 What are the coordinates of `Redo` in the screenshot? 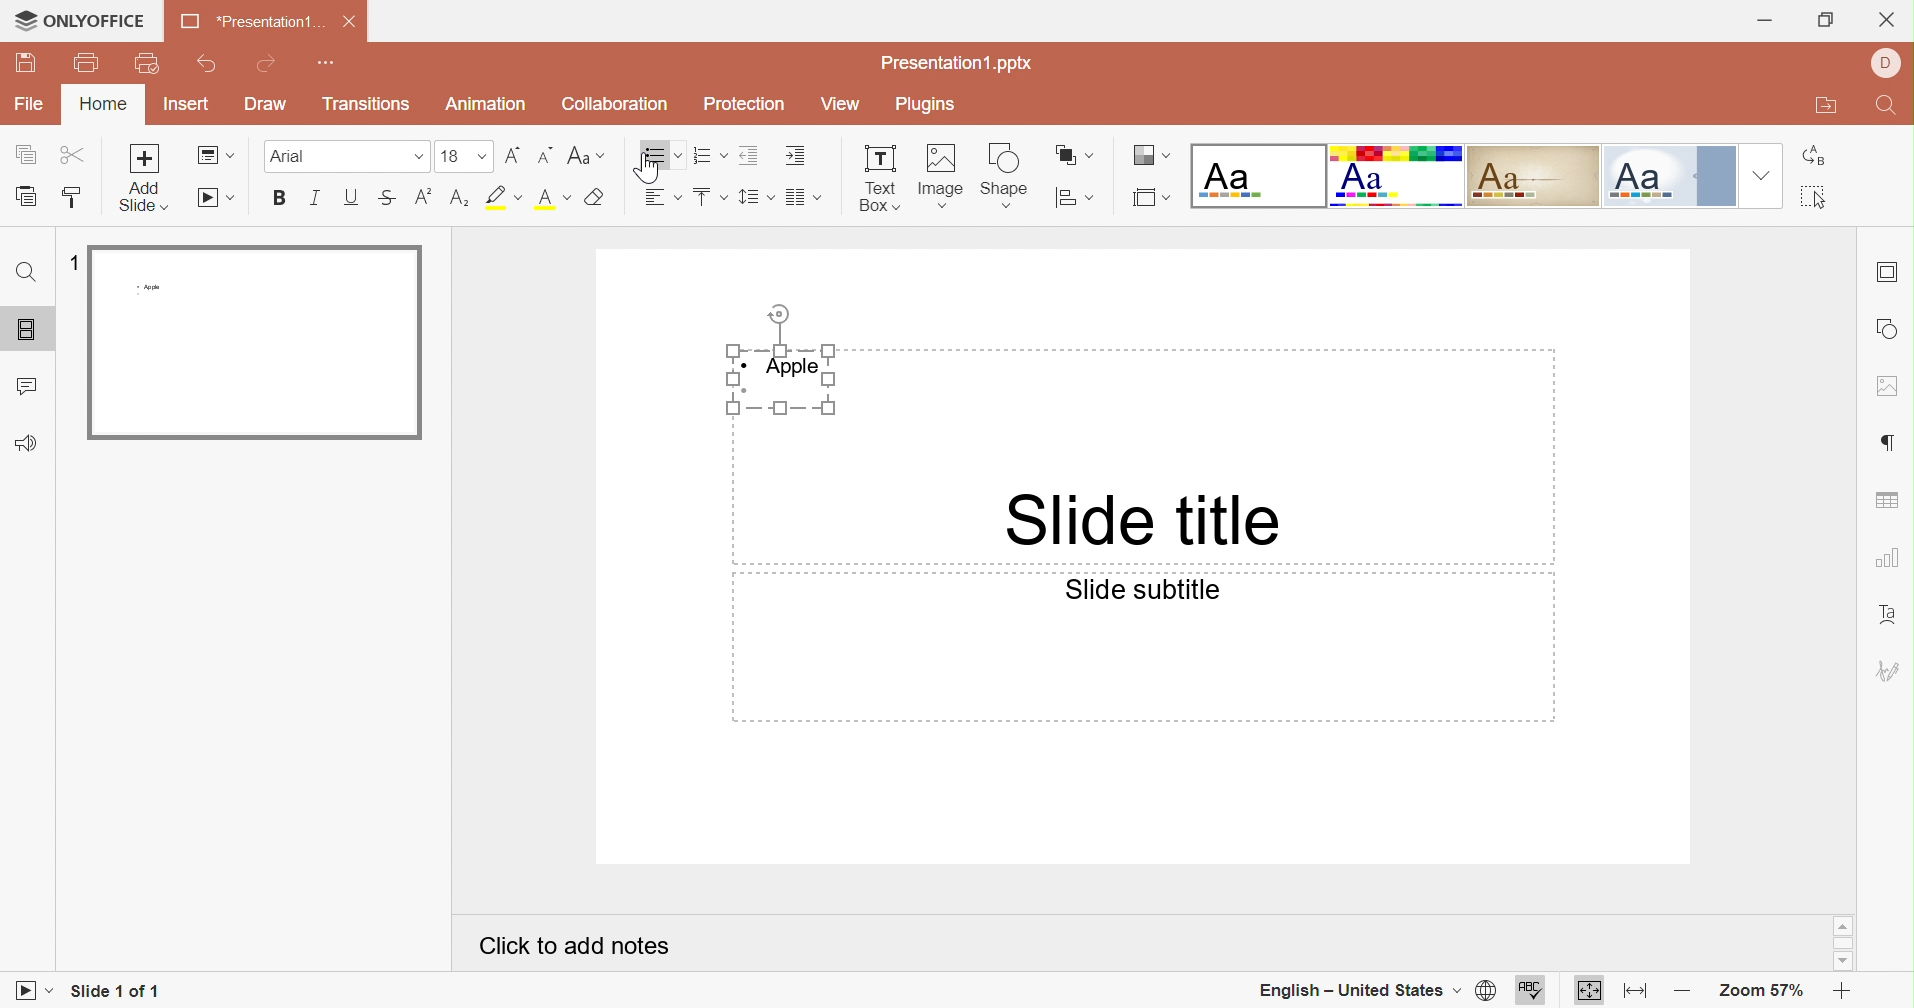 It's located at (266, 66).